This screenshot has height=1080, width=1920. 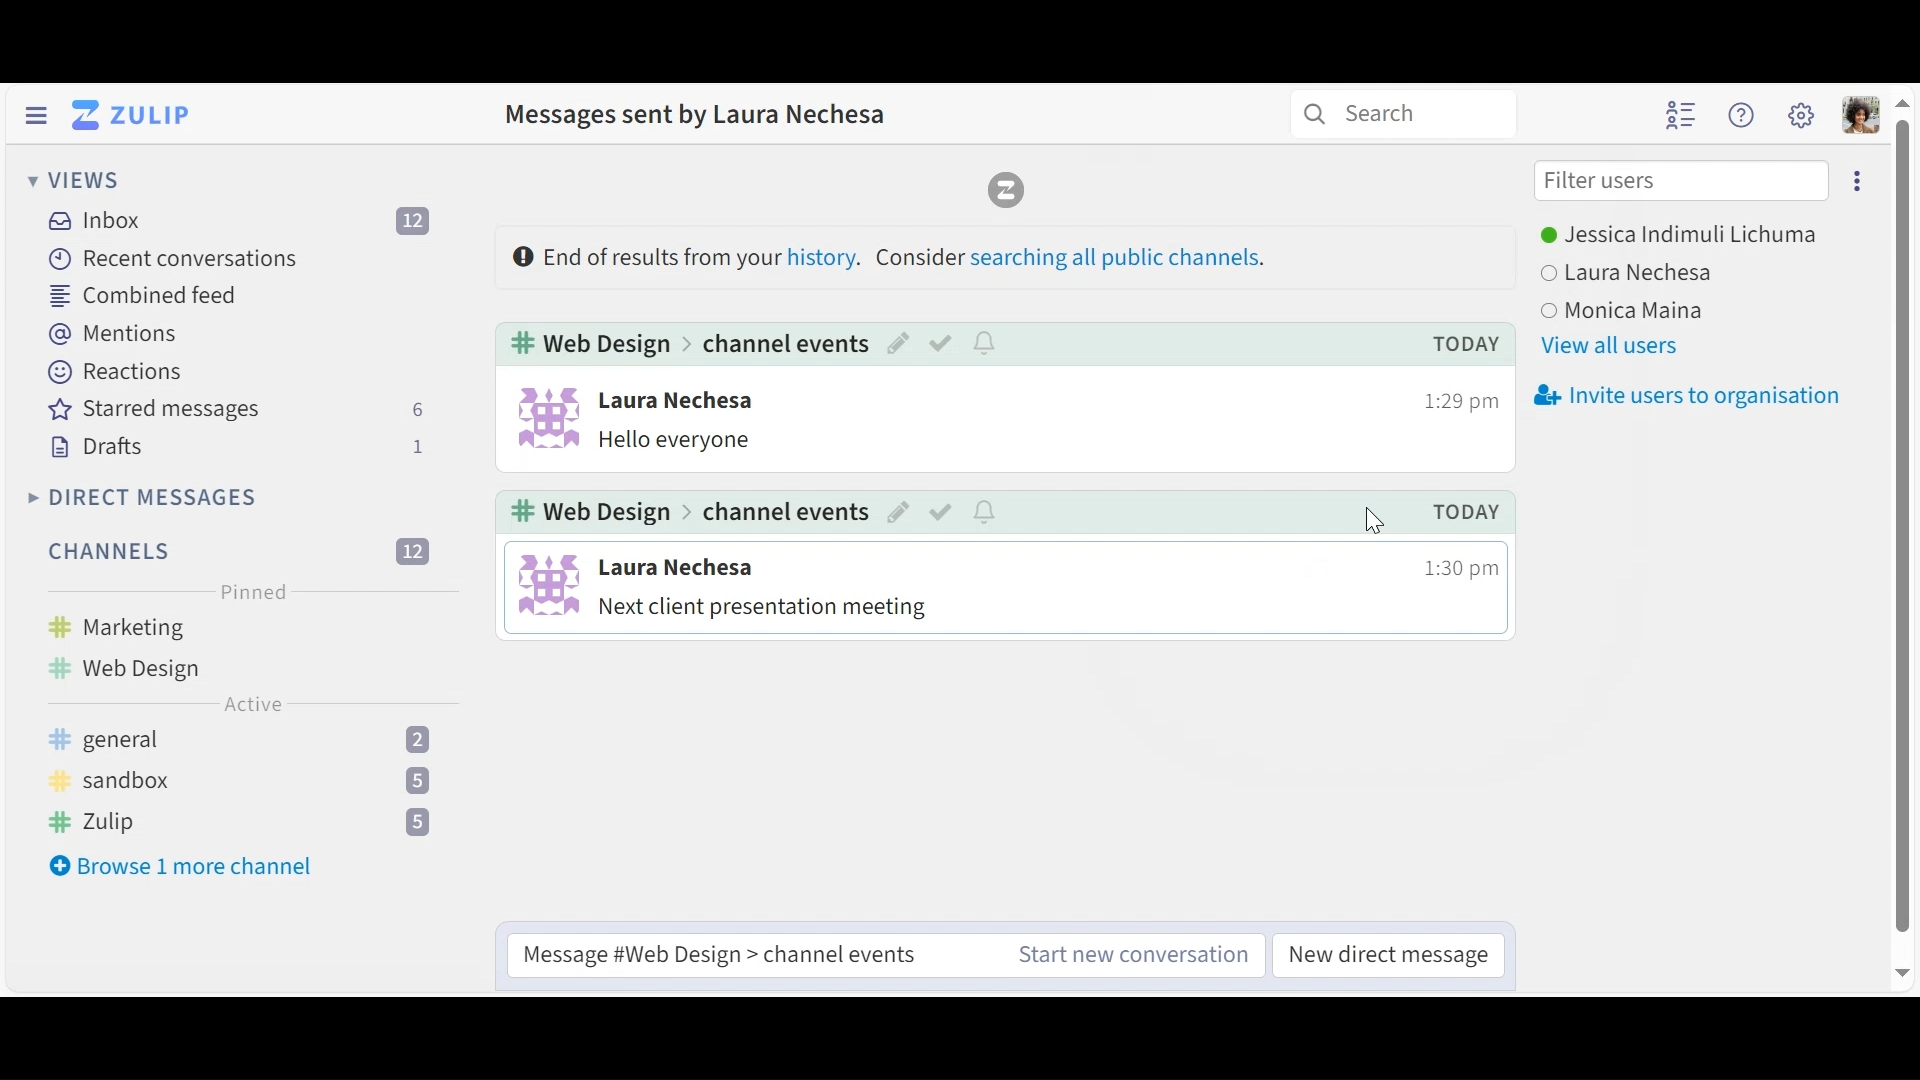 I want to click on web design, so click(x=142, y=667).